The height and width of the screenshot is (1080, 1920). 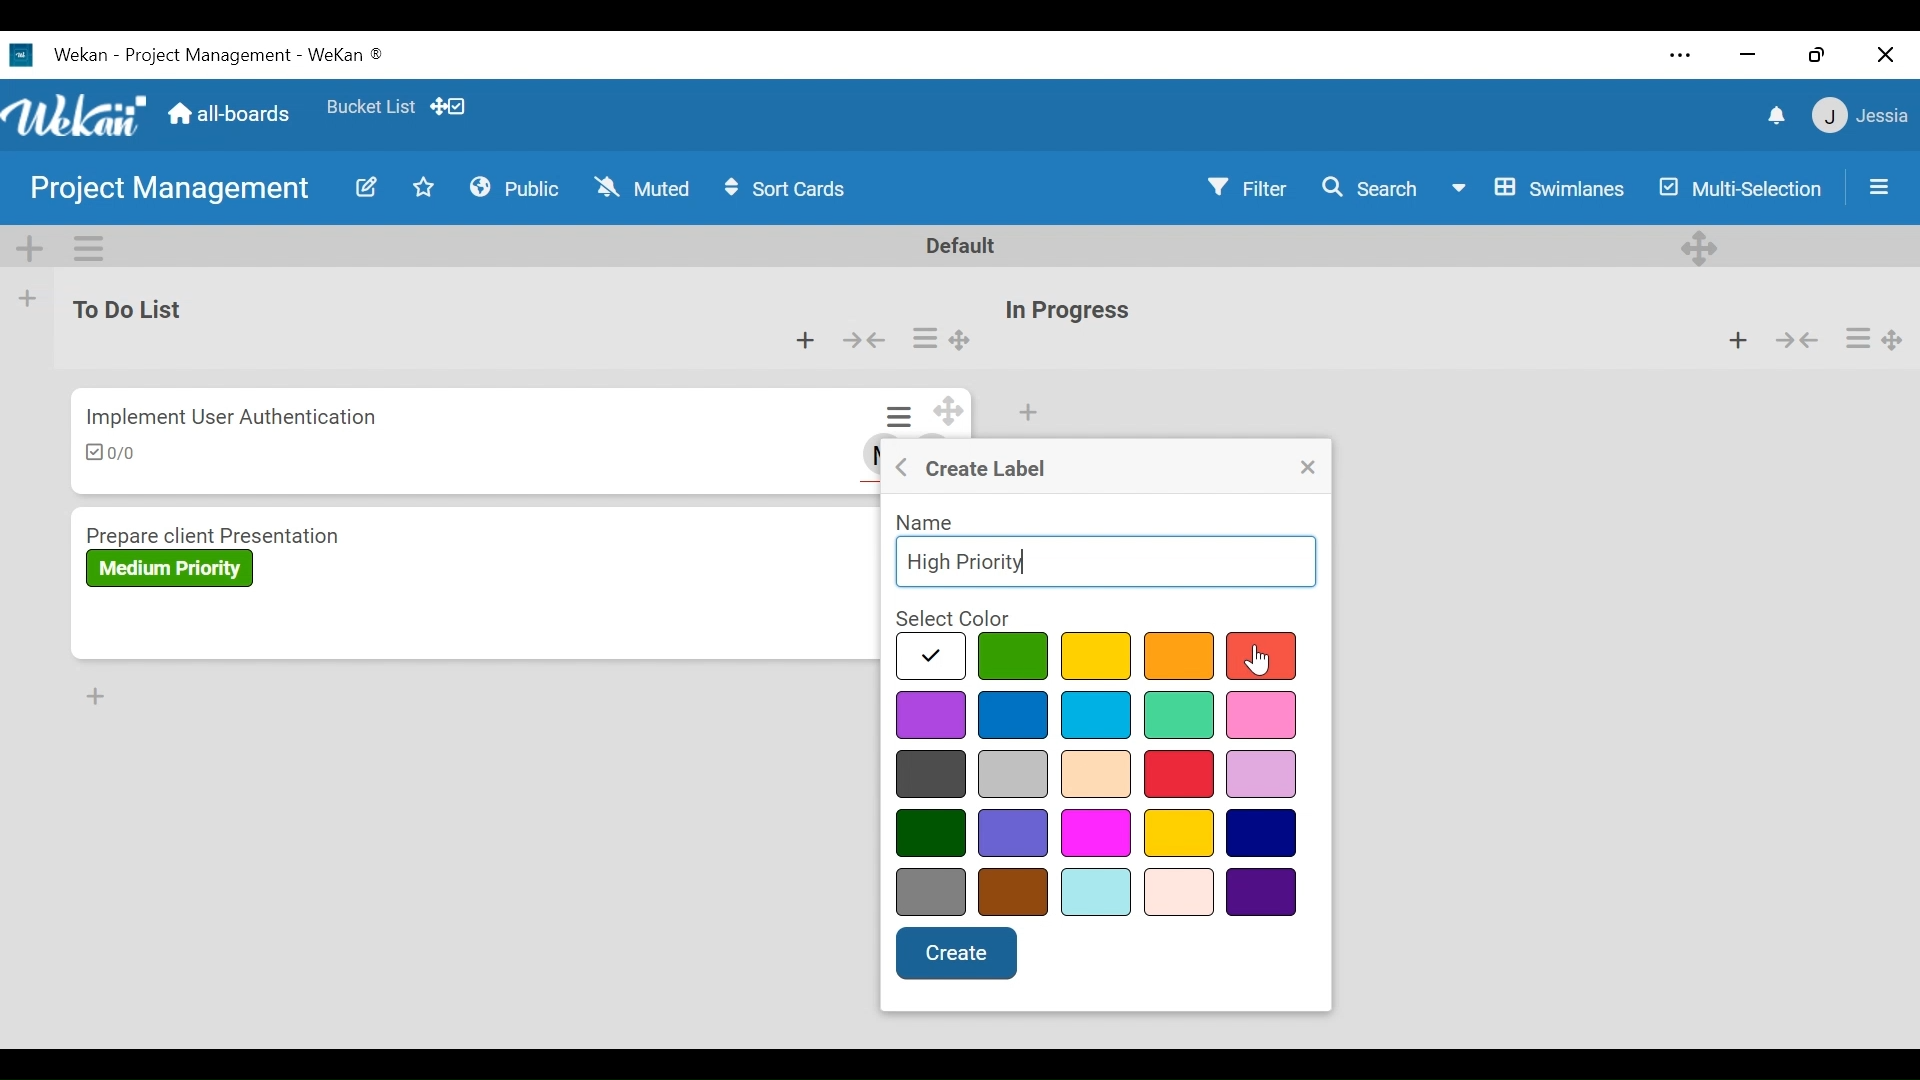 I want to click on Add list, so click(x=28, y=298).